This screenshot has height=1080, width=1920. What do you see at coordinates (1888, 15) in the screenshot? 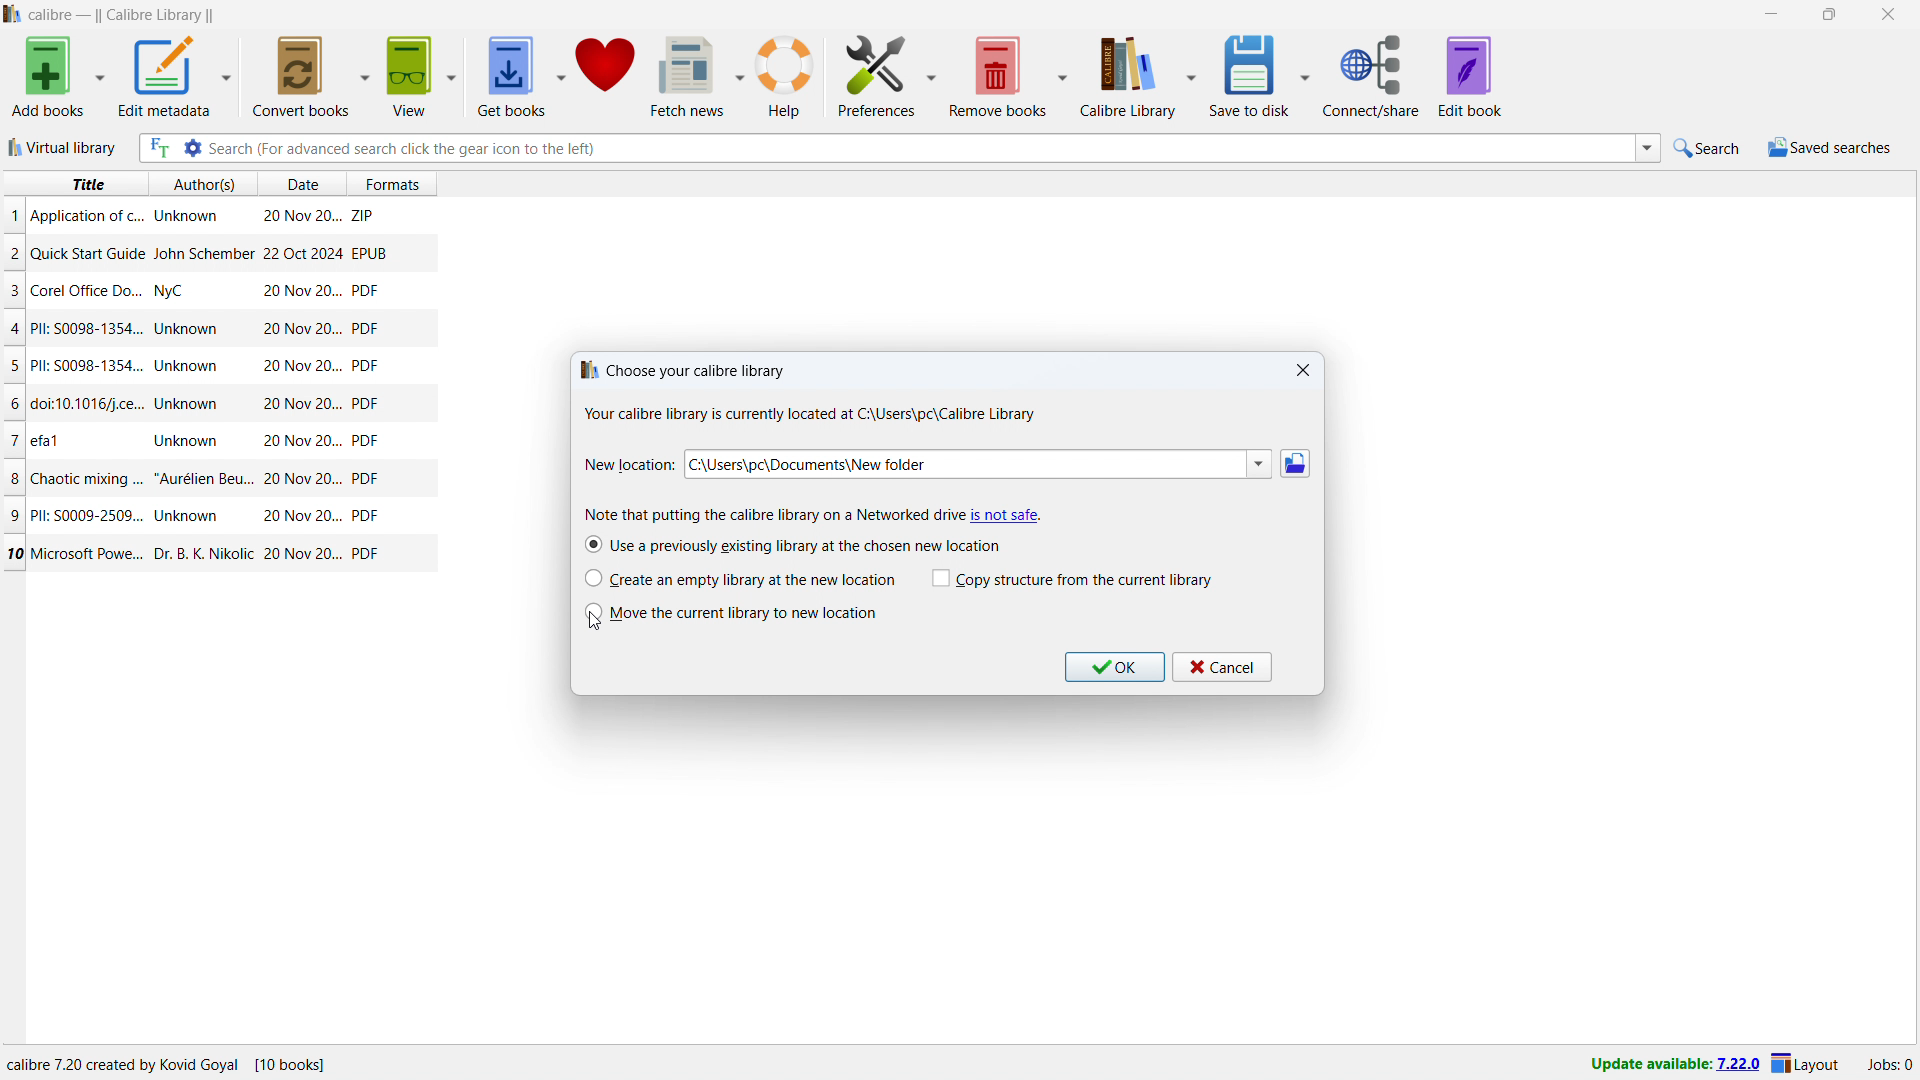
I see `close` at bounding box center [1888, 15].